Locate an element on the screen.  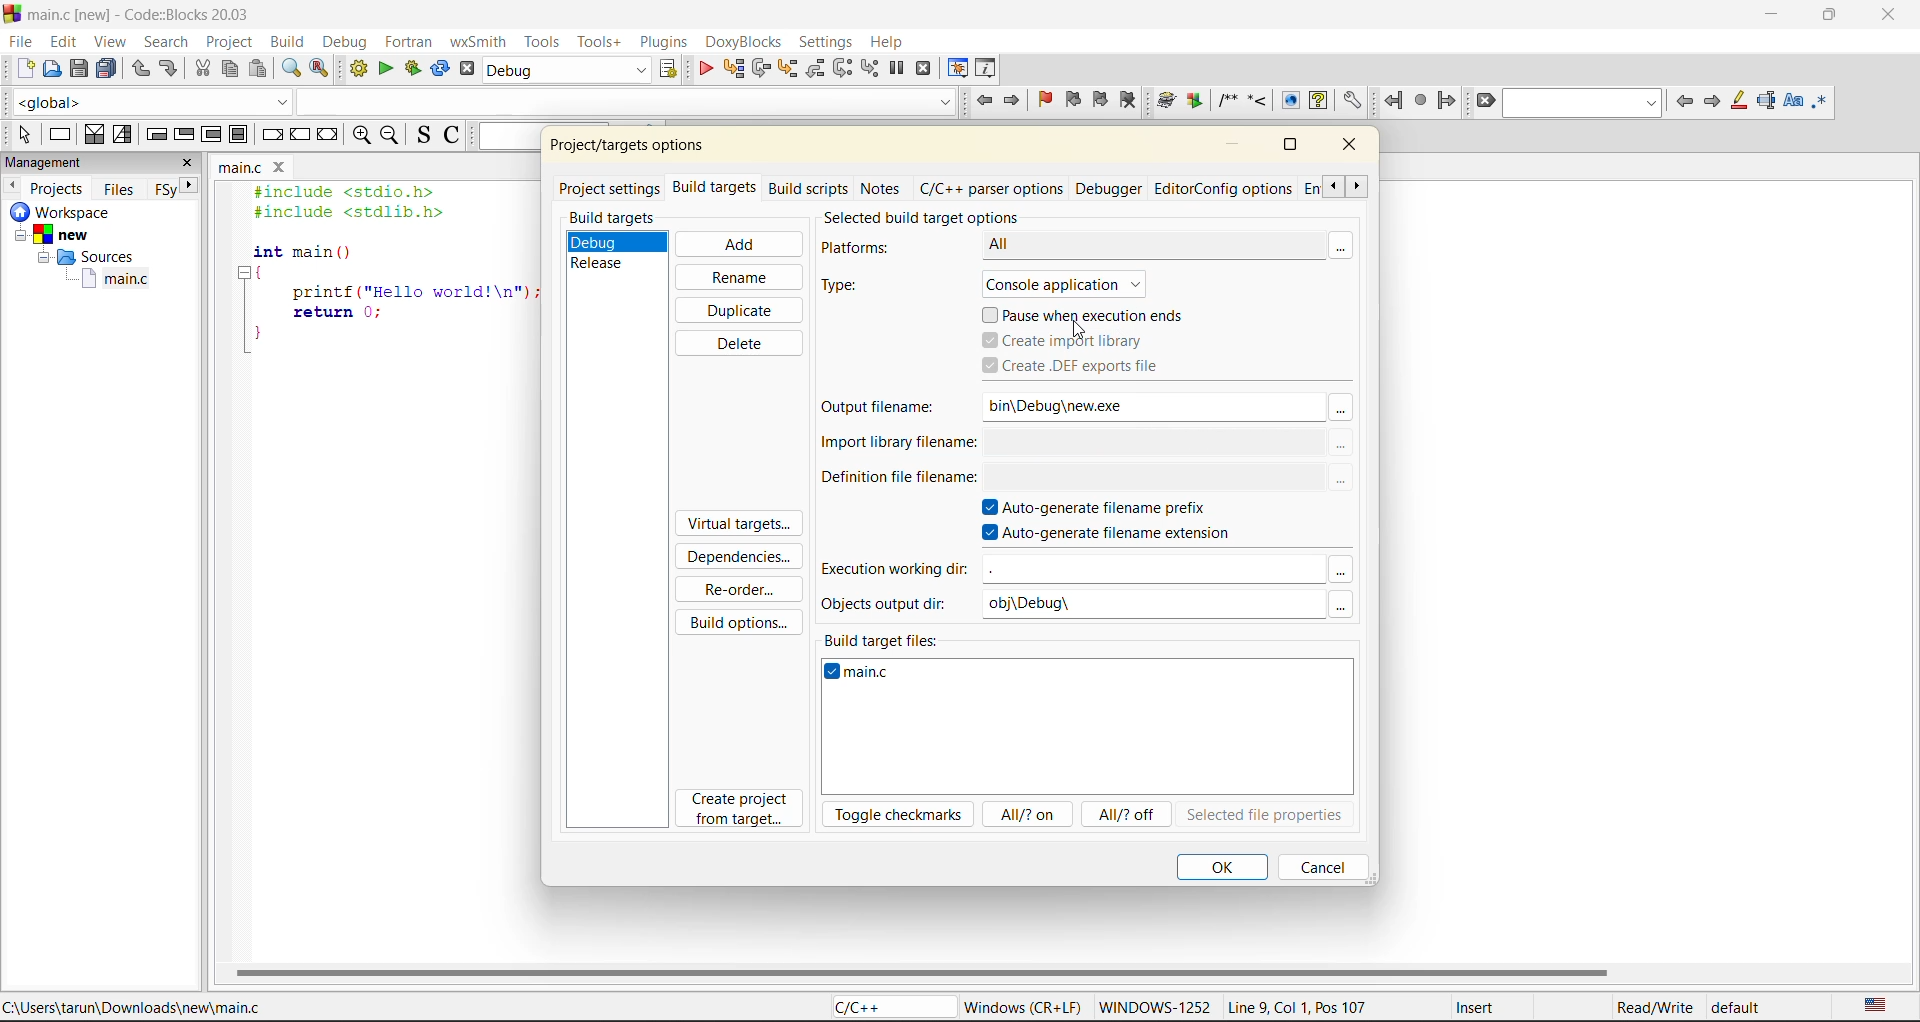
main.c is located at coordinates (240, 169).